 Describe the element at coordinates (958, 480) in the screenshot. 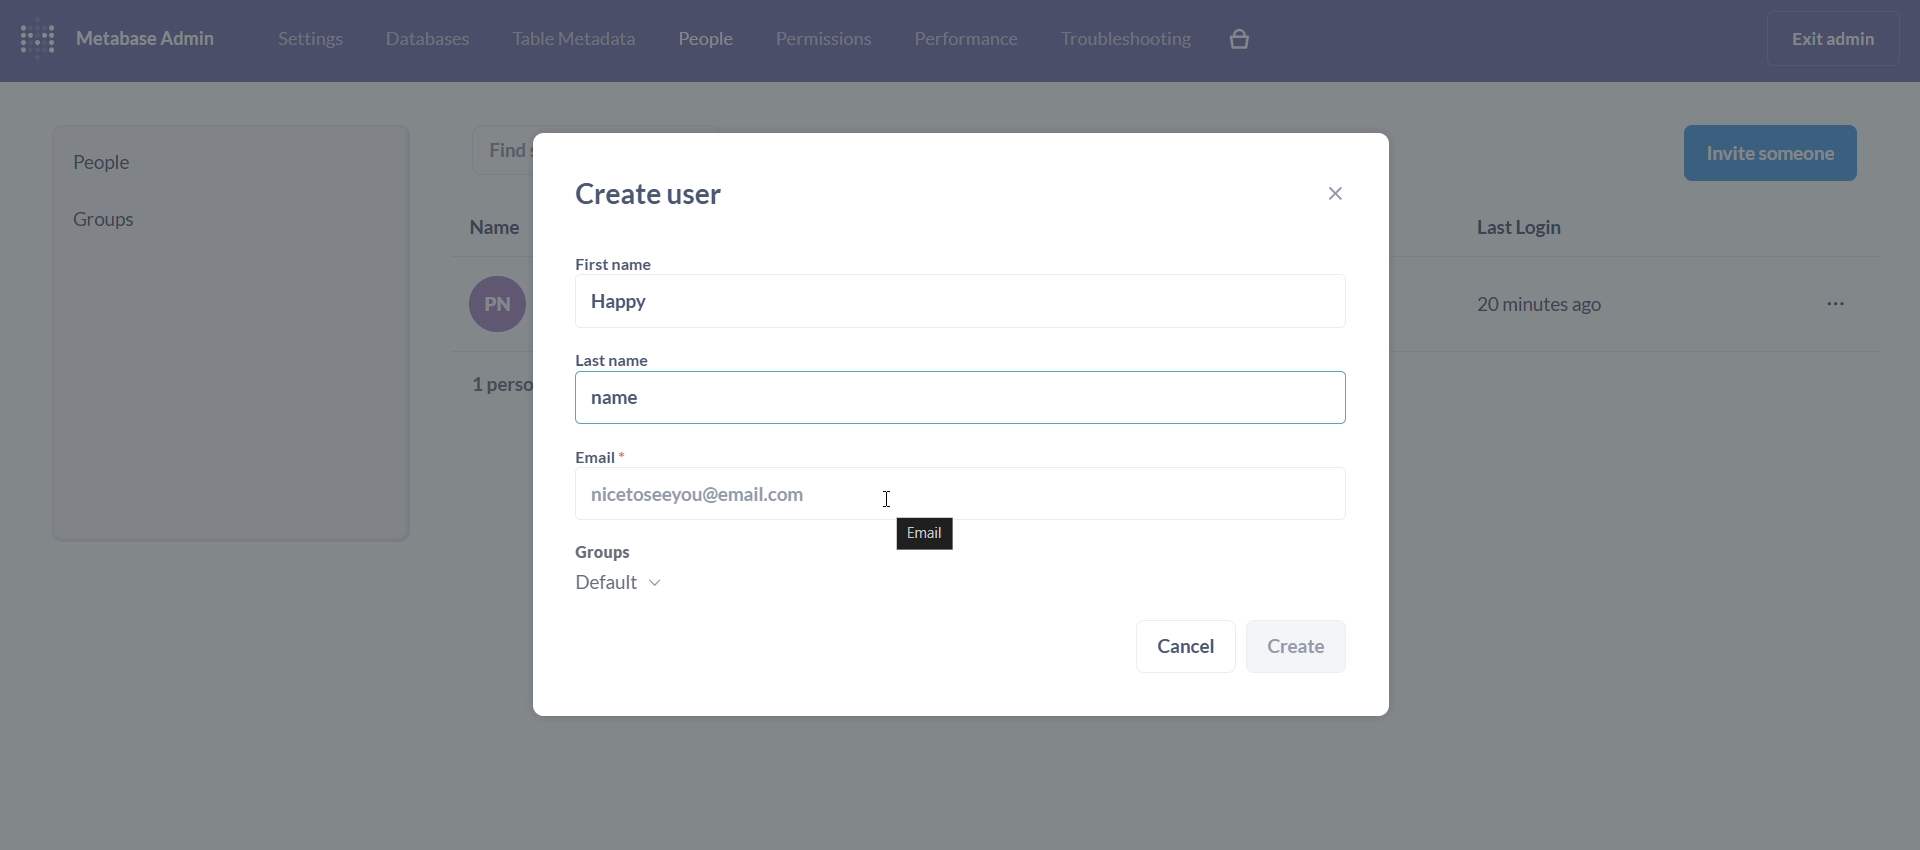

I see `email` at that location.